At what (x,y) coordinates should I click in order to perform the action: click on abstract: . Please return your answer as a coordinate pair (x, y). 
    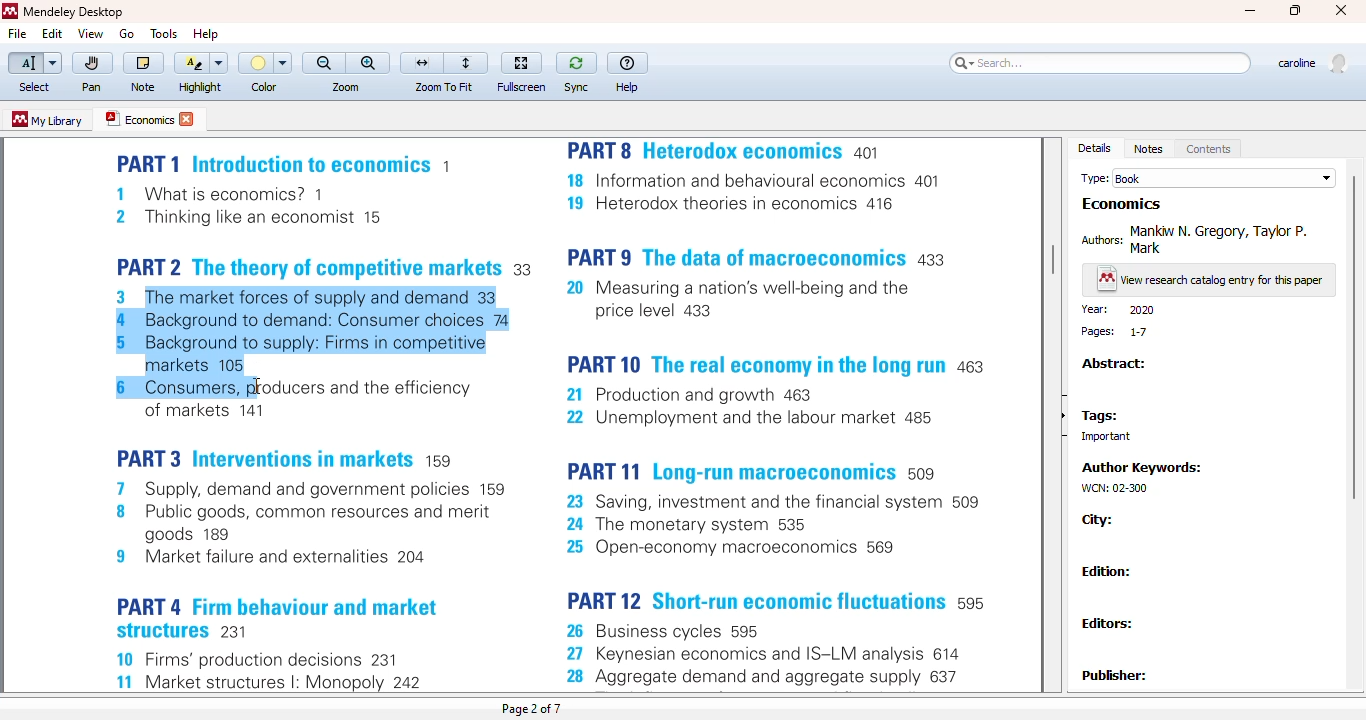
    Looking at the image, I should click on (1113, 364).